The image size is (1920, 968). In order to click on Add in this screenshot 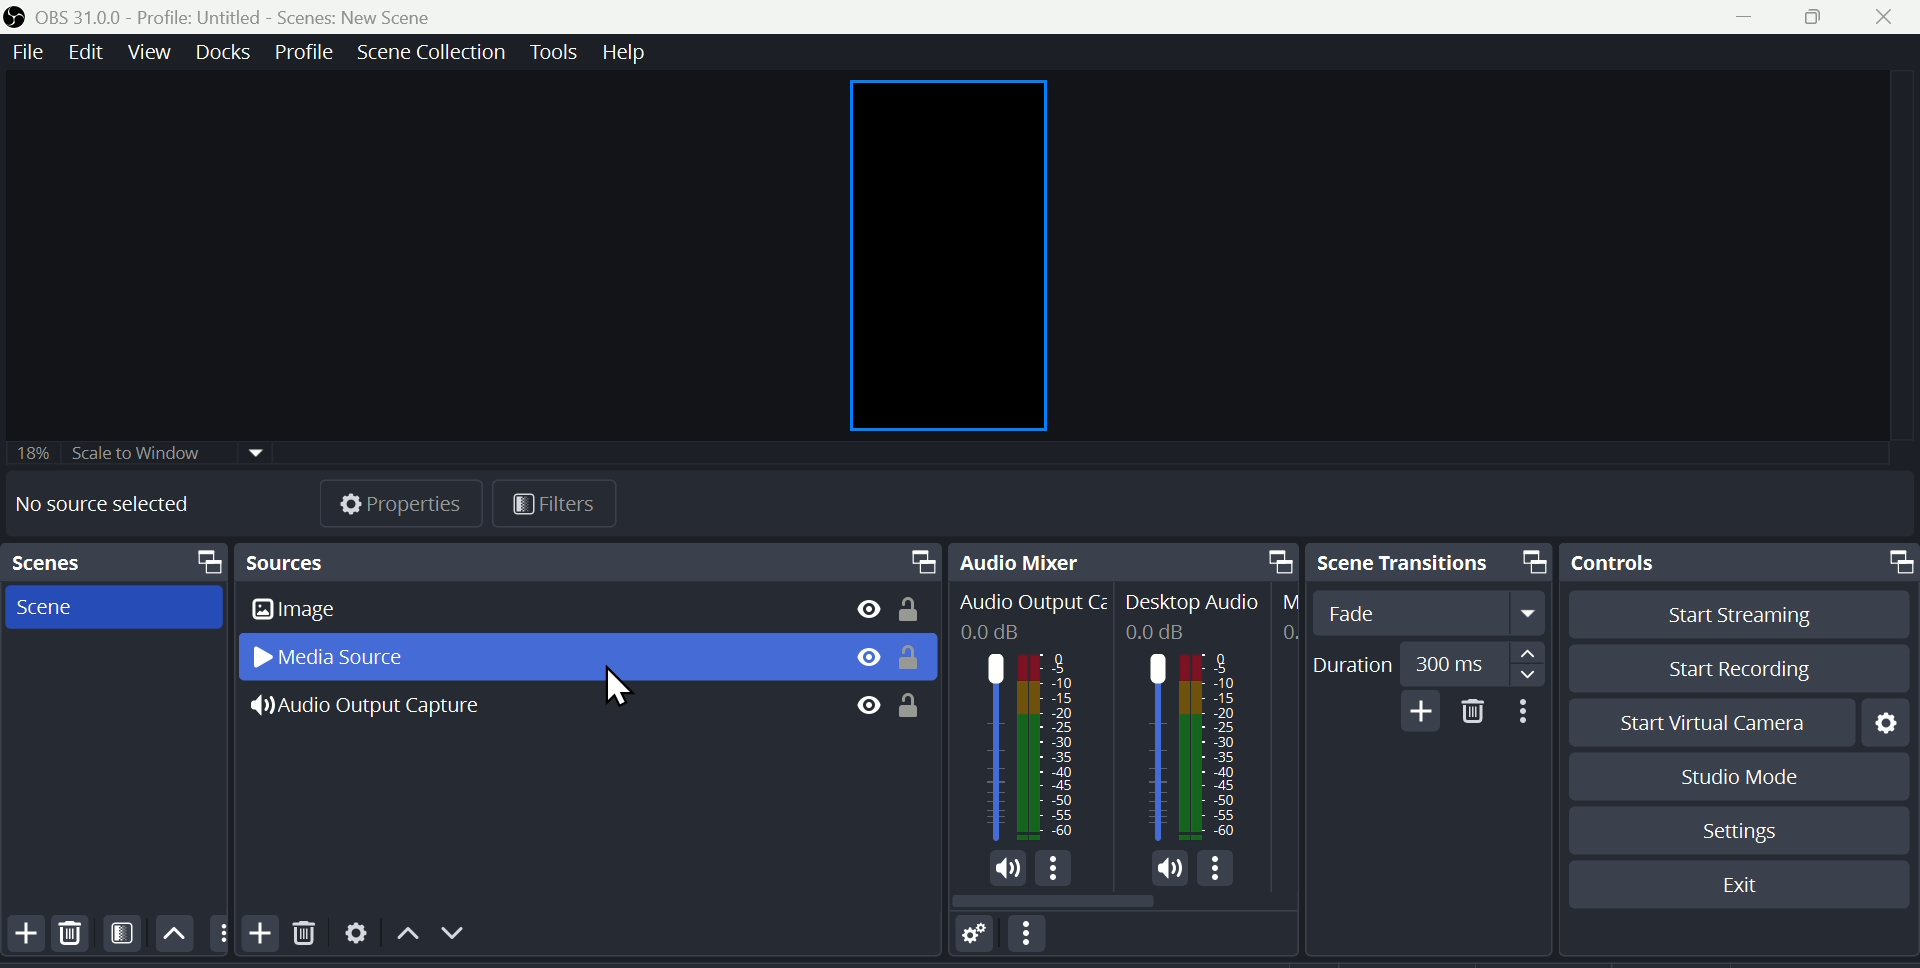, I will do `click(23, 936)`.